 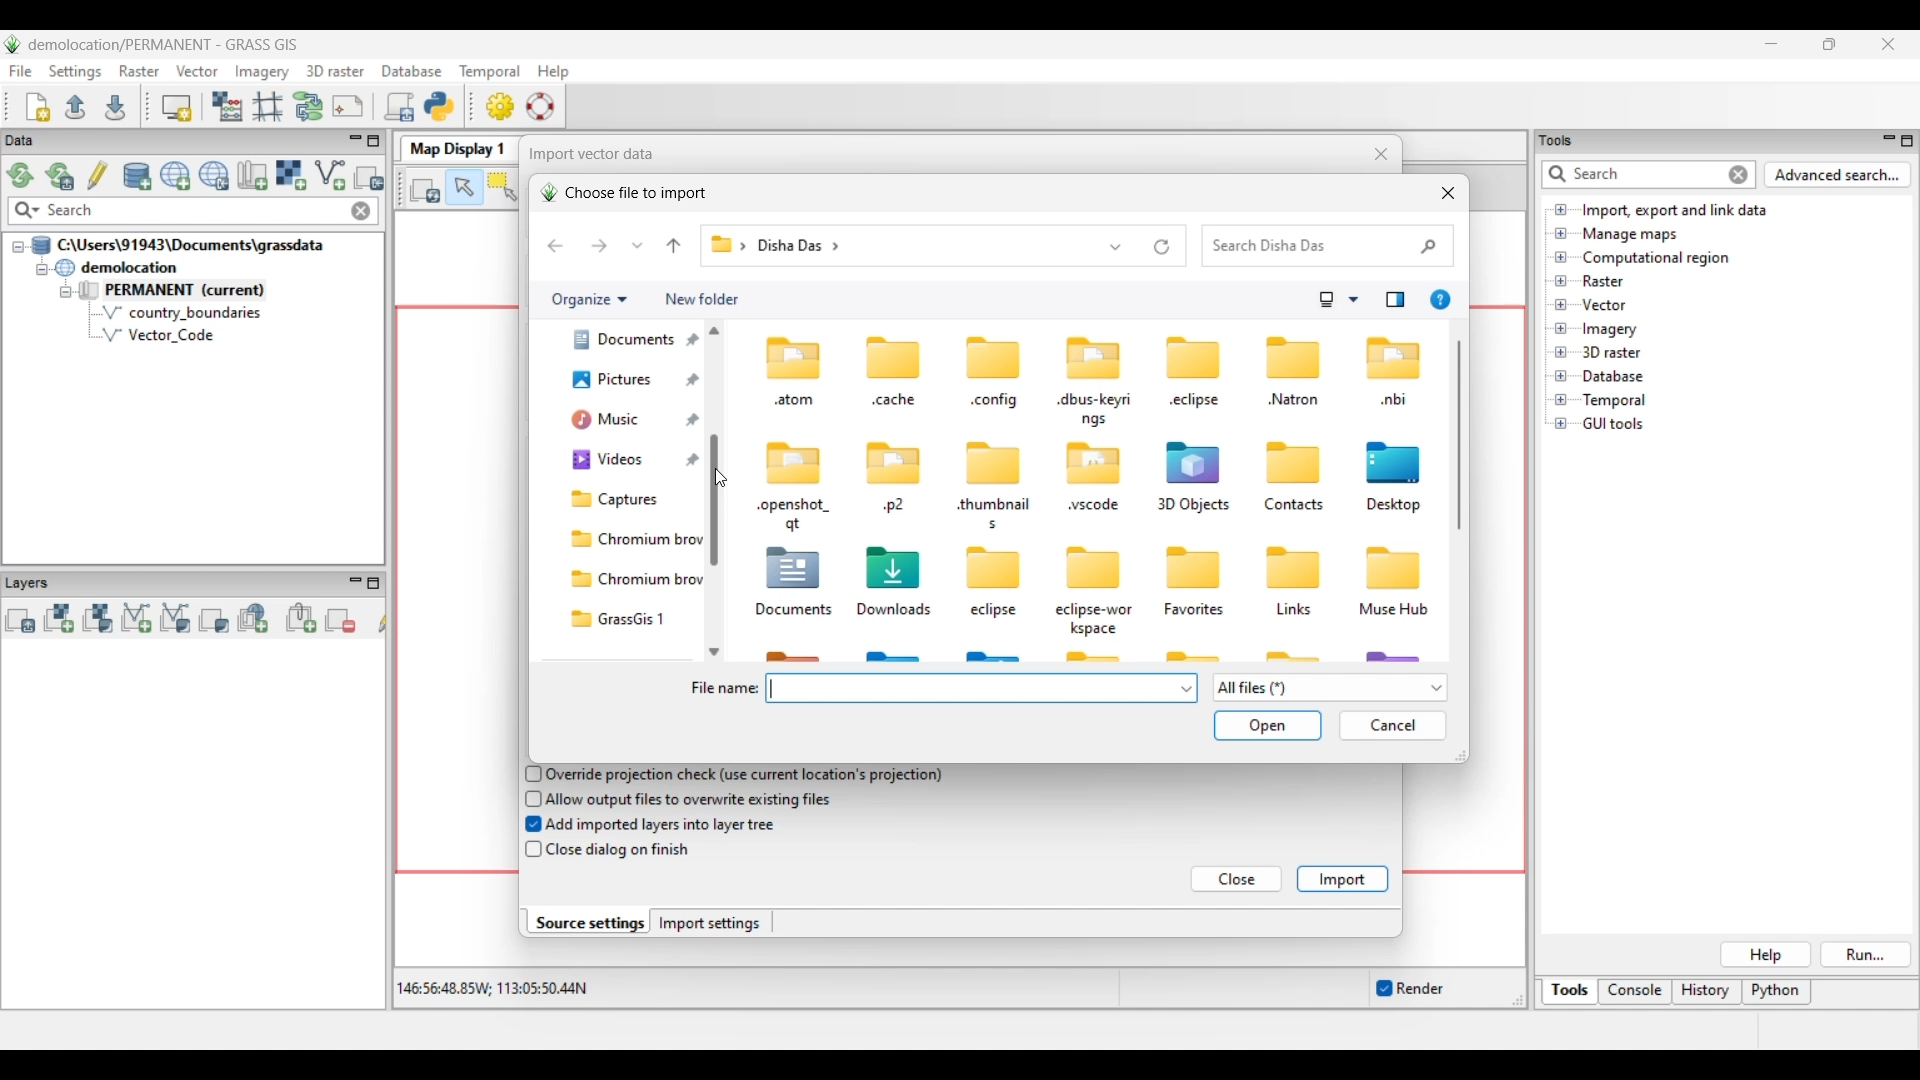 I want to click on Type in or enter details for quick search, so click(x=1631, y=174).